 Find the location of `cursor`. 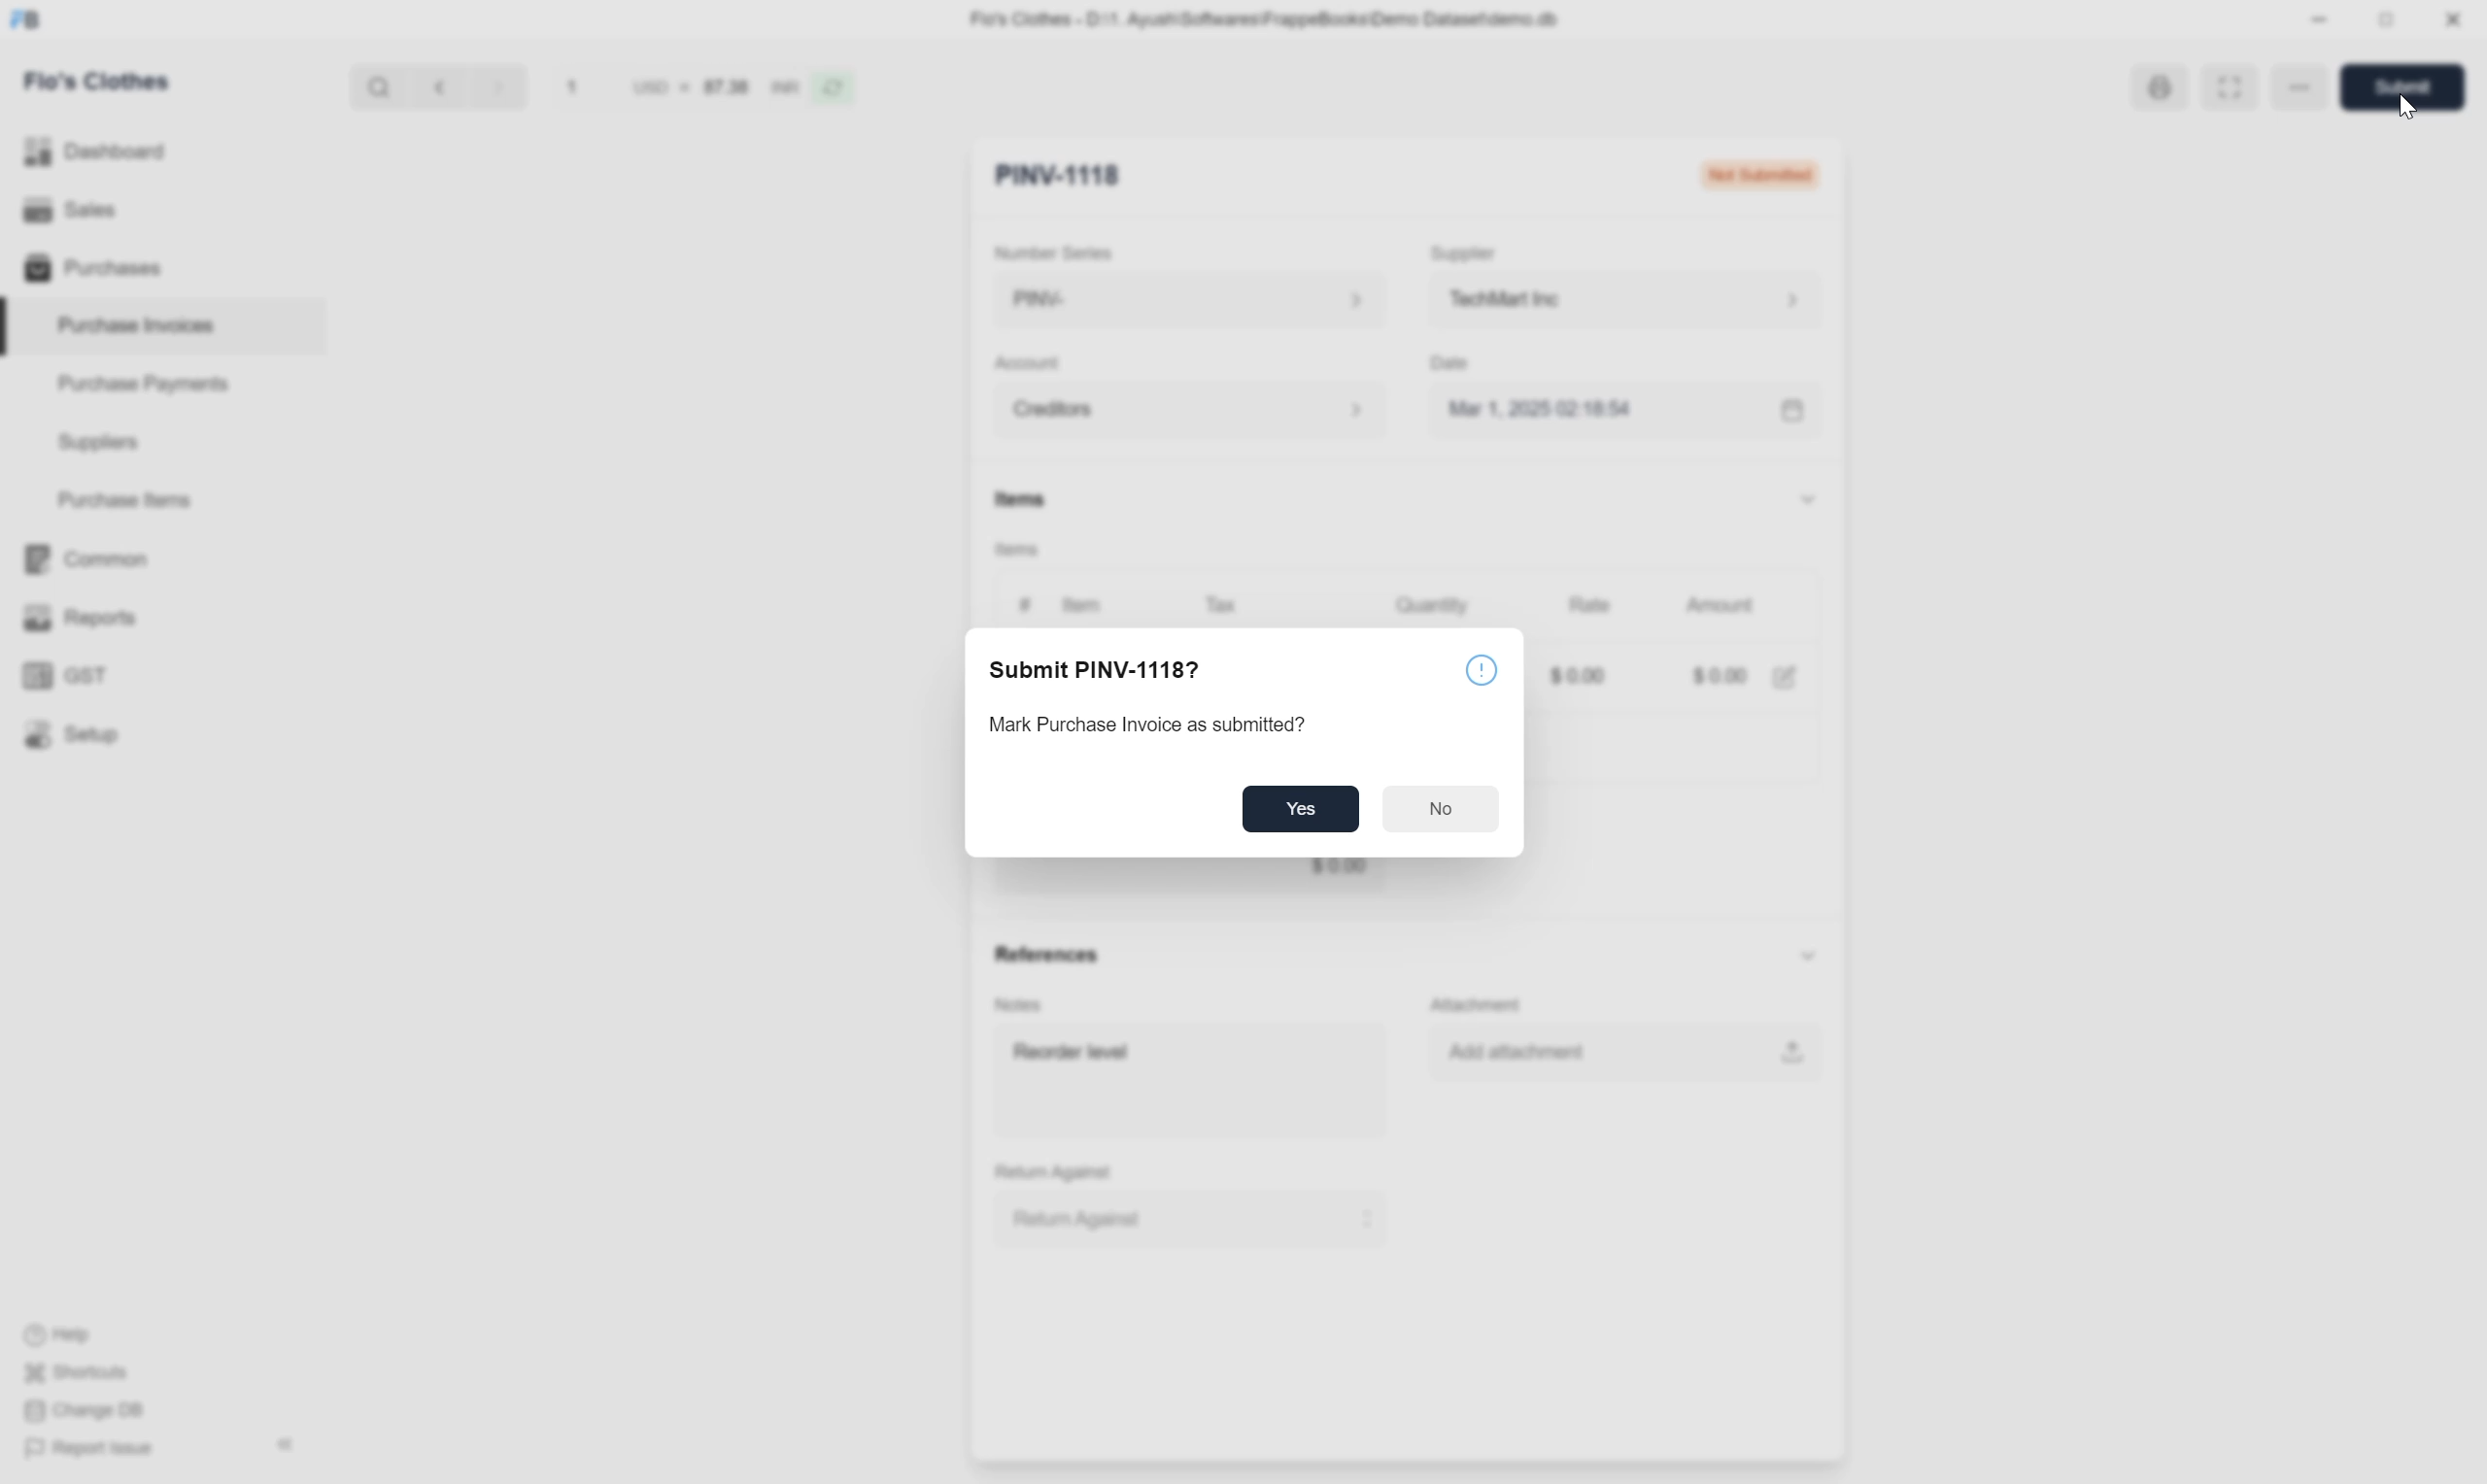

cursor is located at coordinates (2412, 111).